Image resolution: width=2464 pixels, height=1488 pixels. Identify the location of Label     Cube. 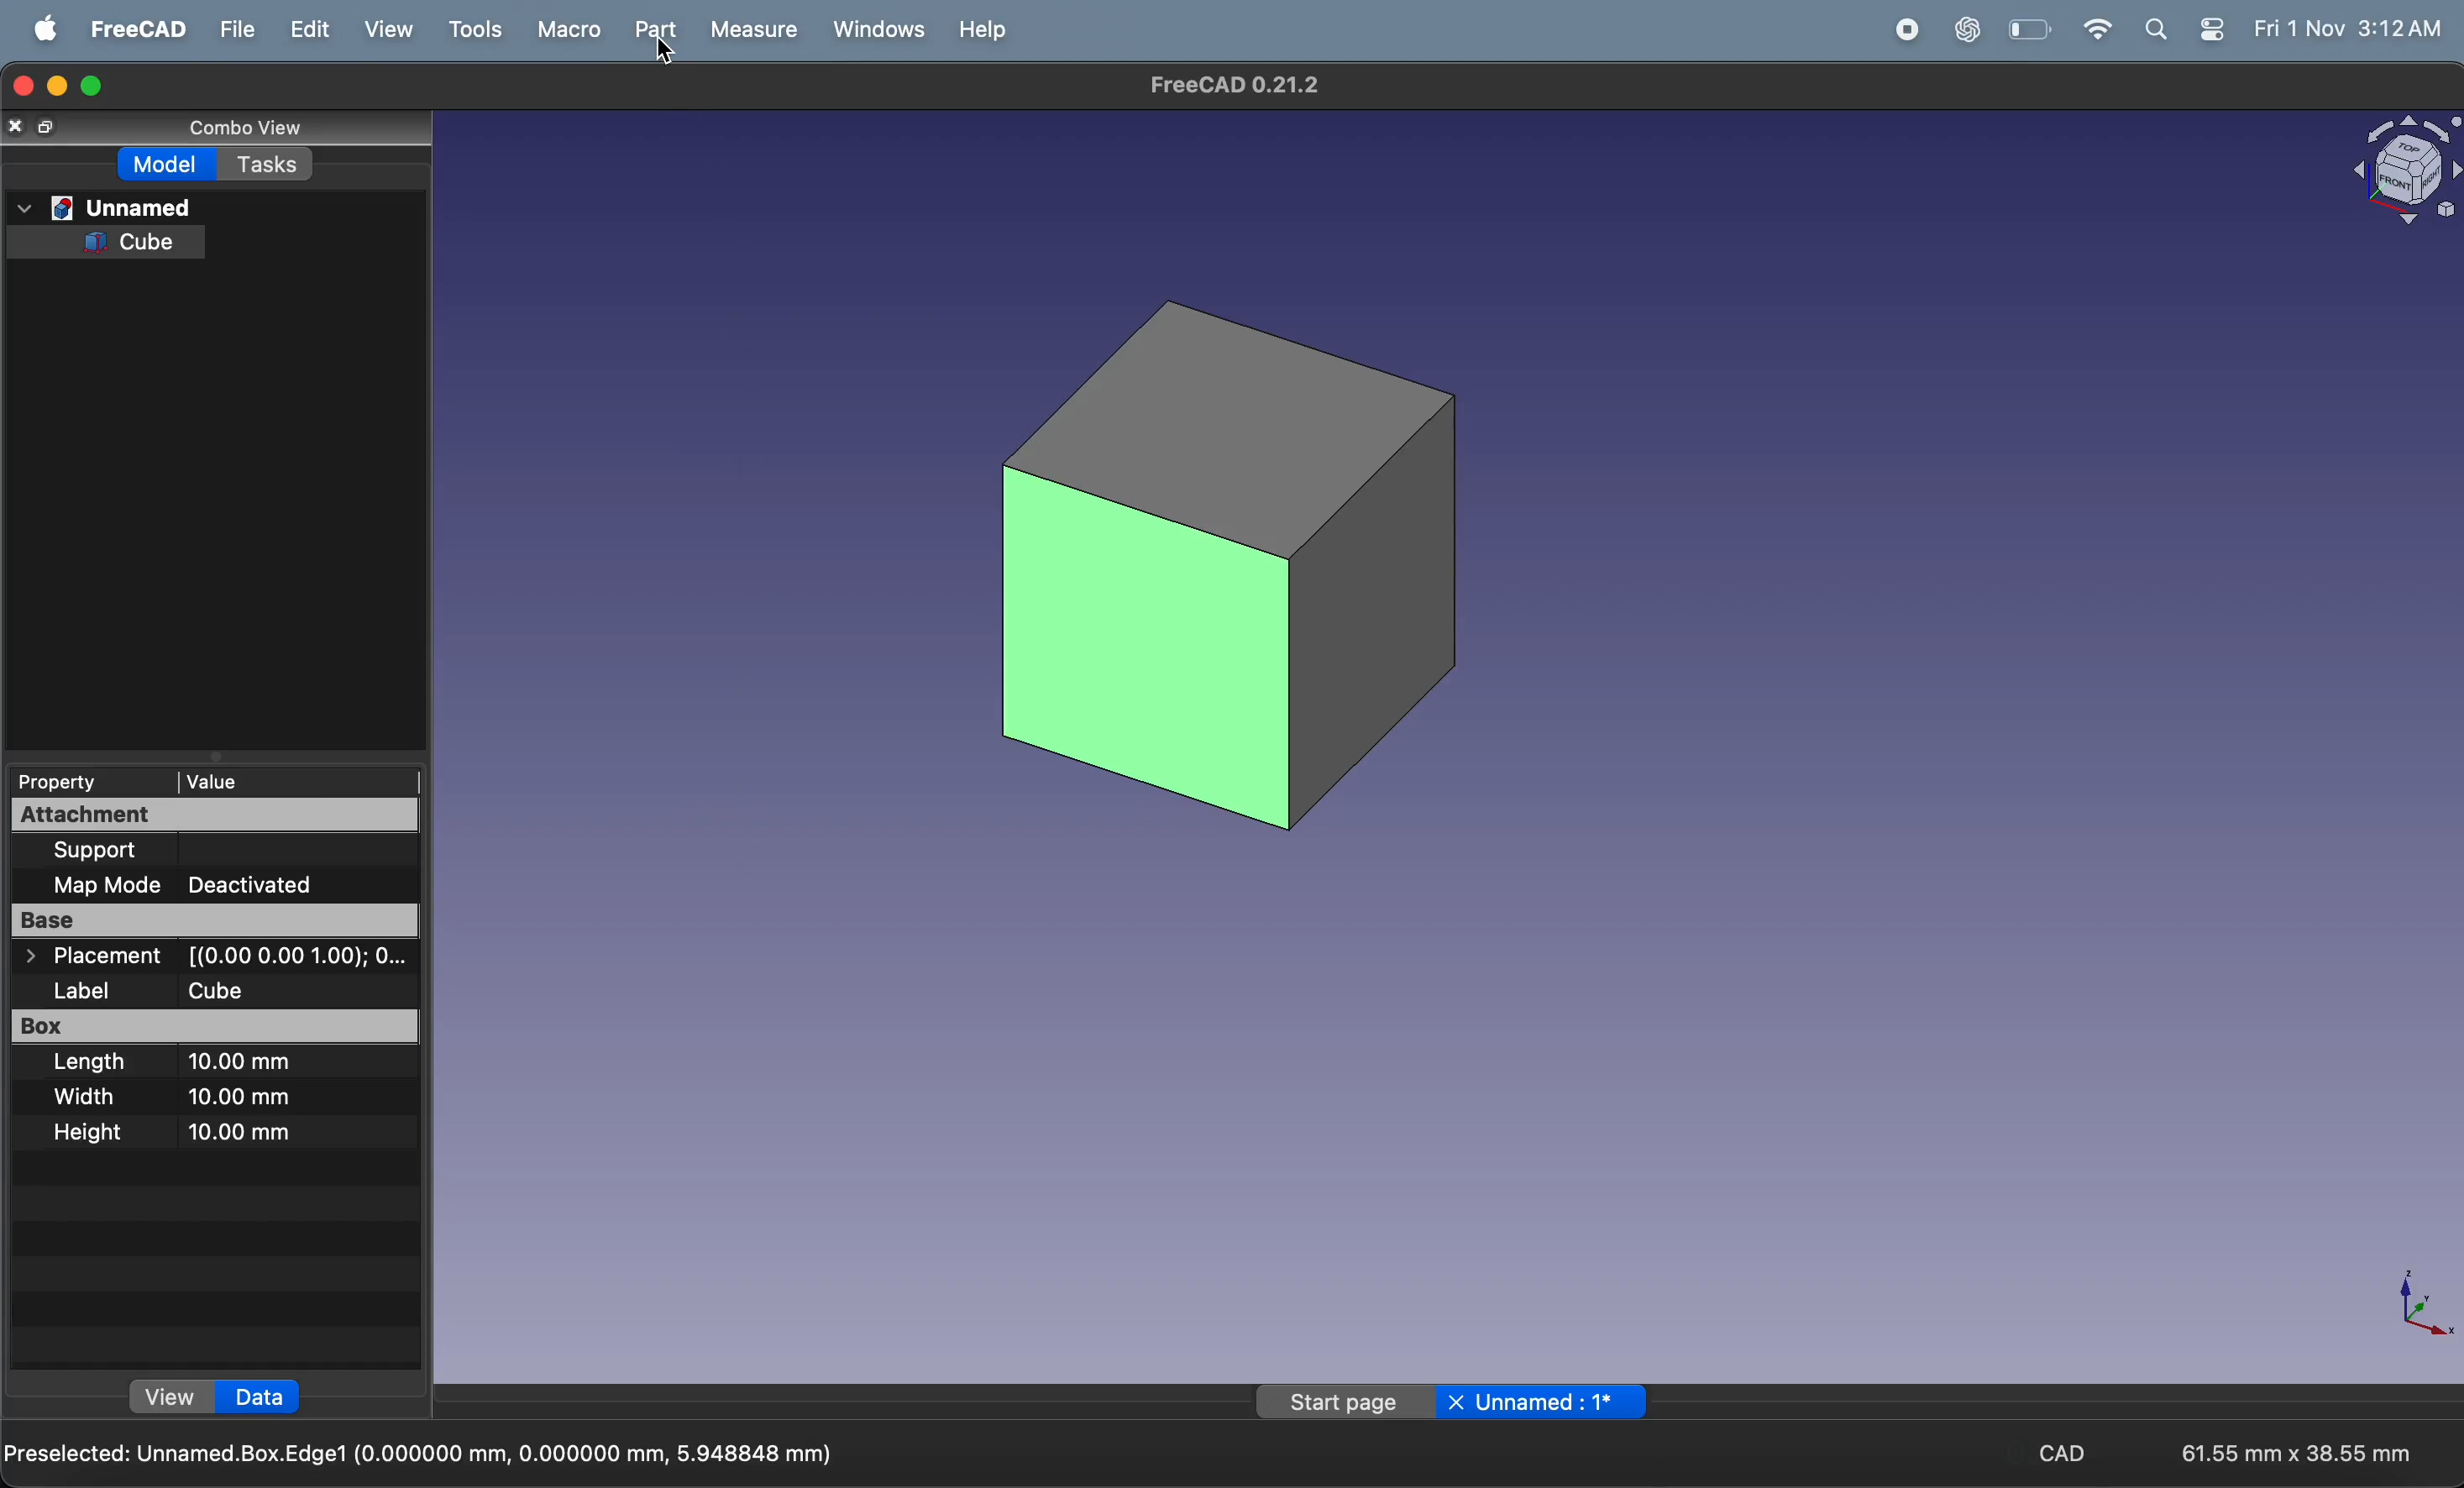
(175, 990).